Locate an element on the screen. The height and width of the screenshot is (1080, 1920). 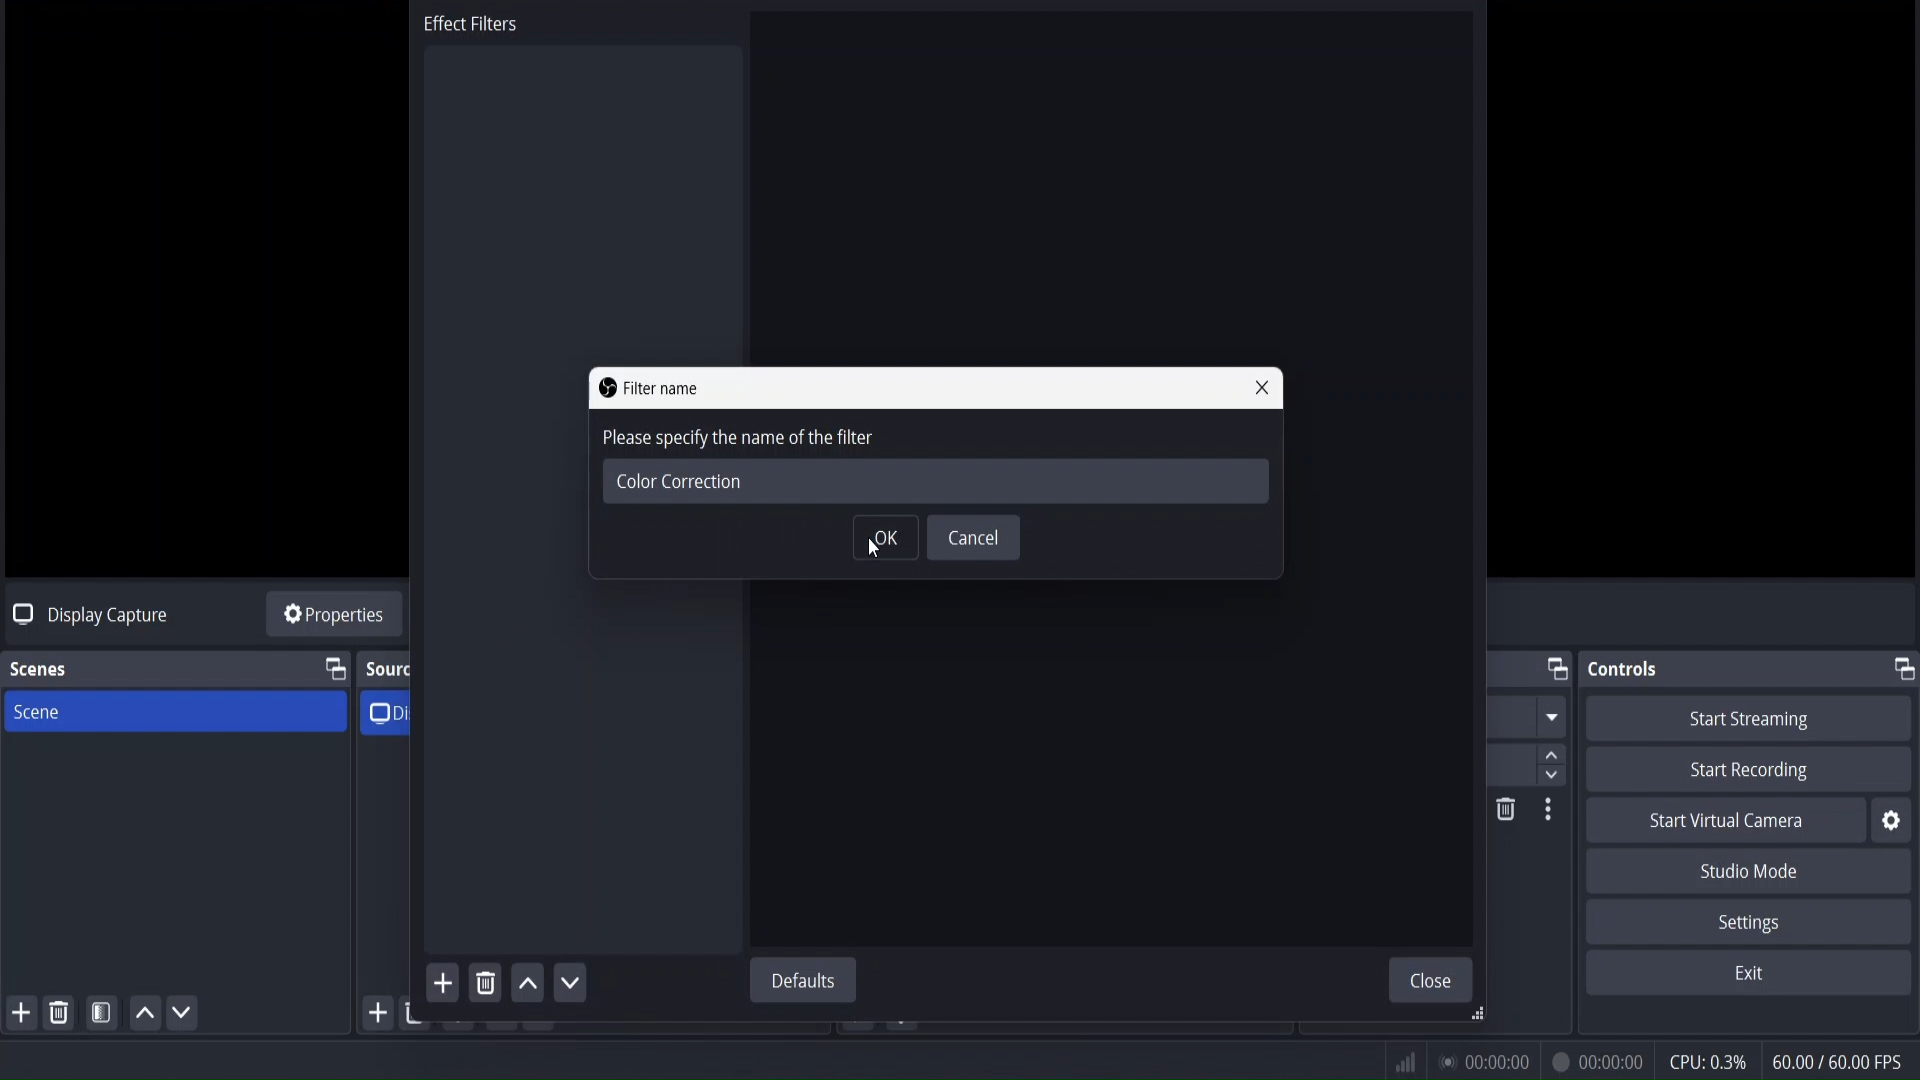
change tab layout is located at coordinates (334, 670).